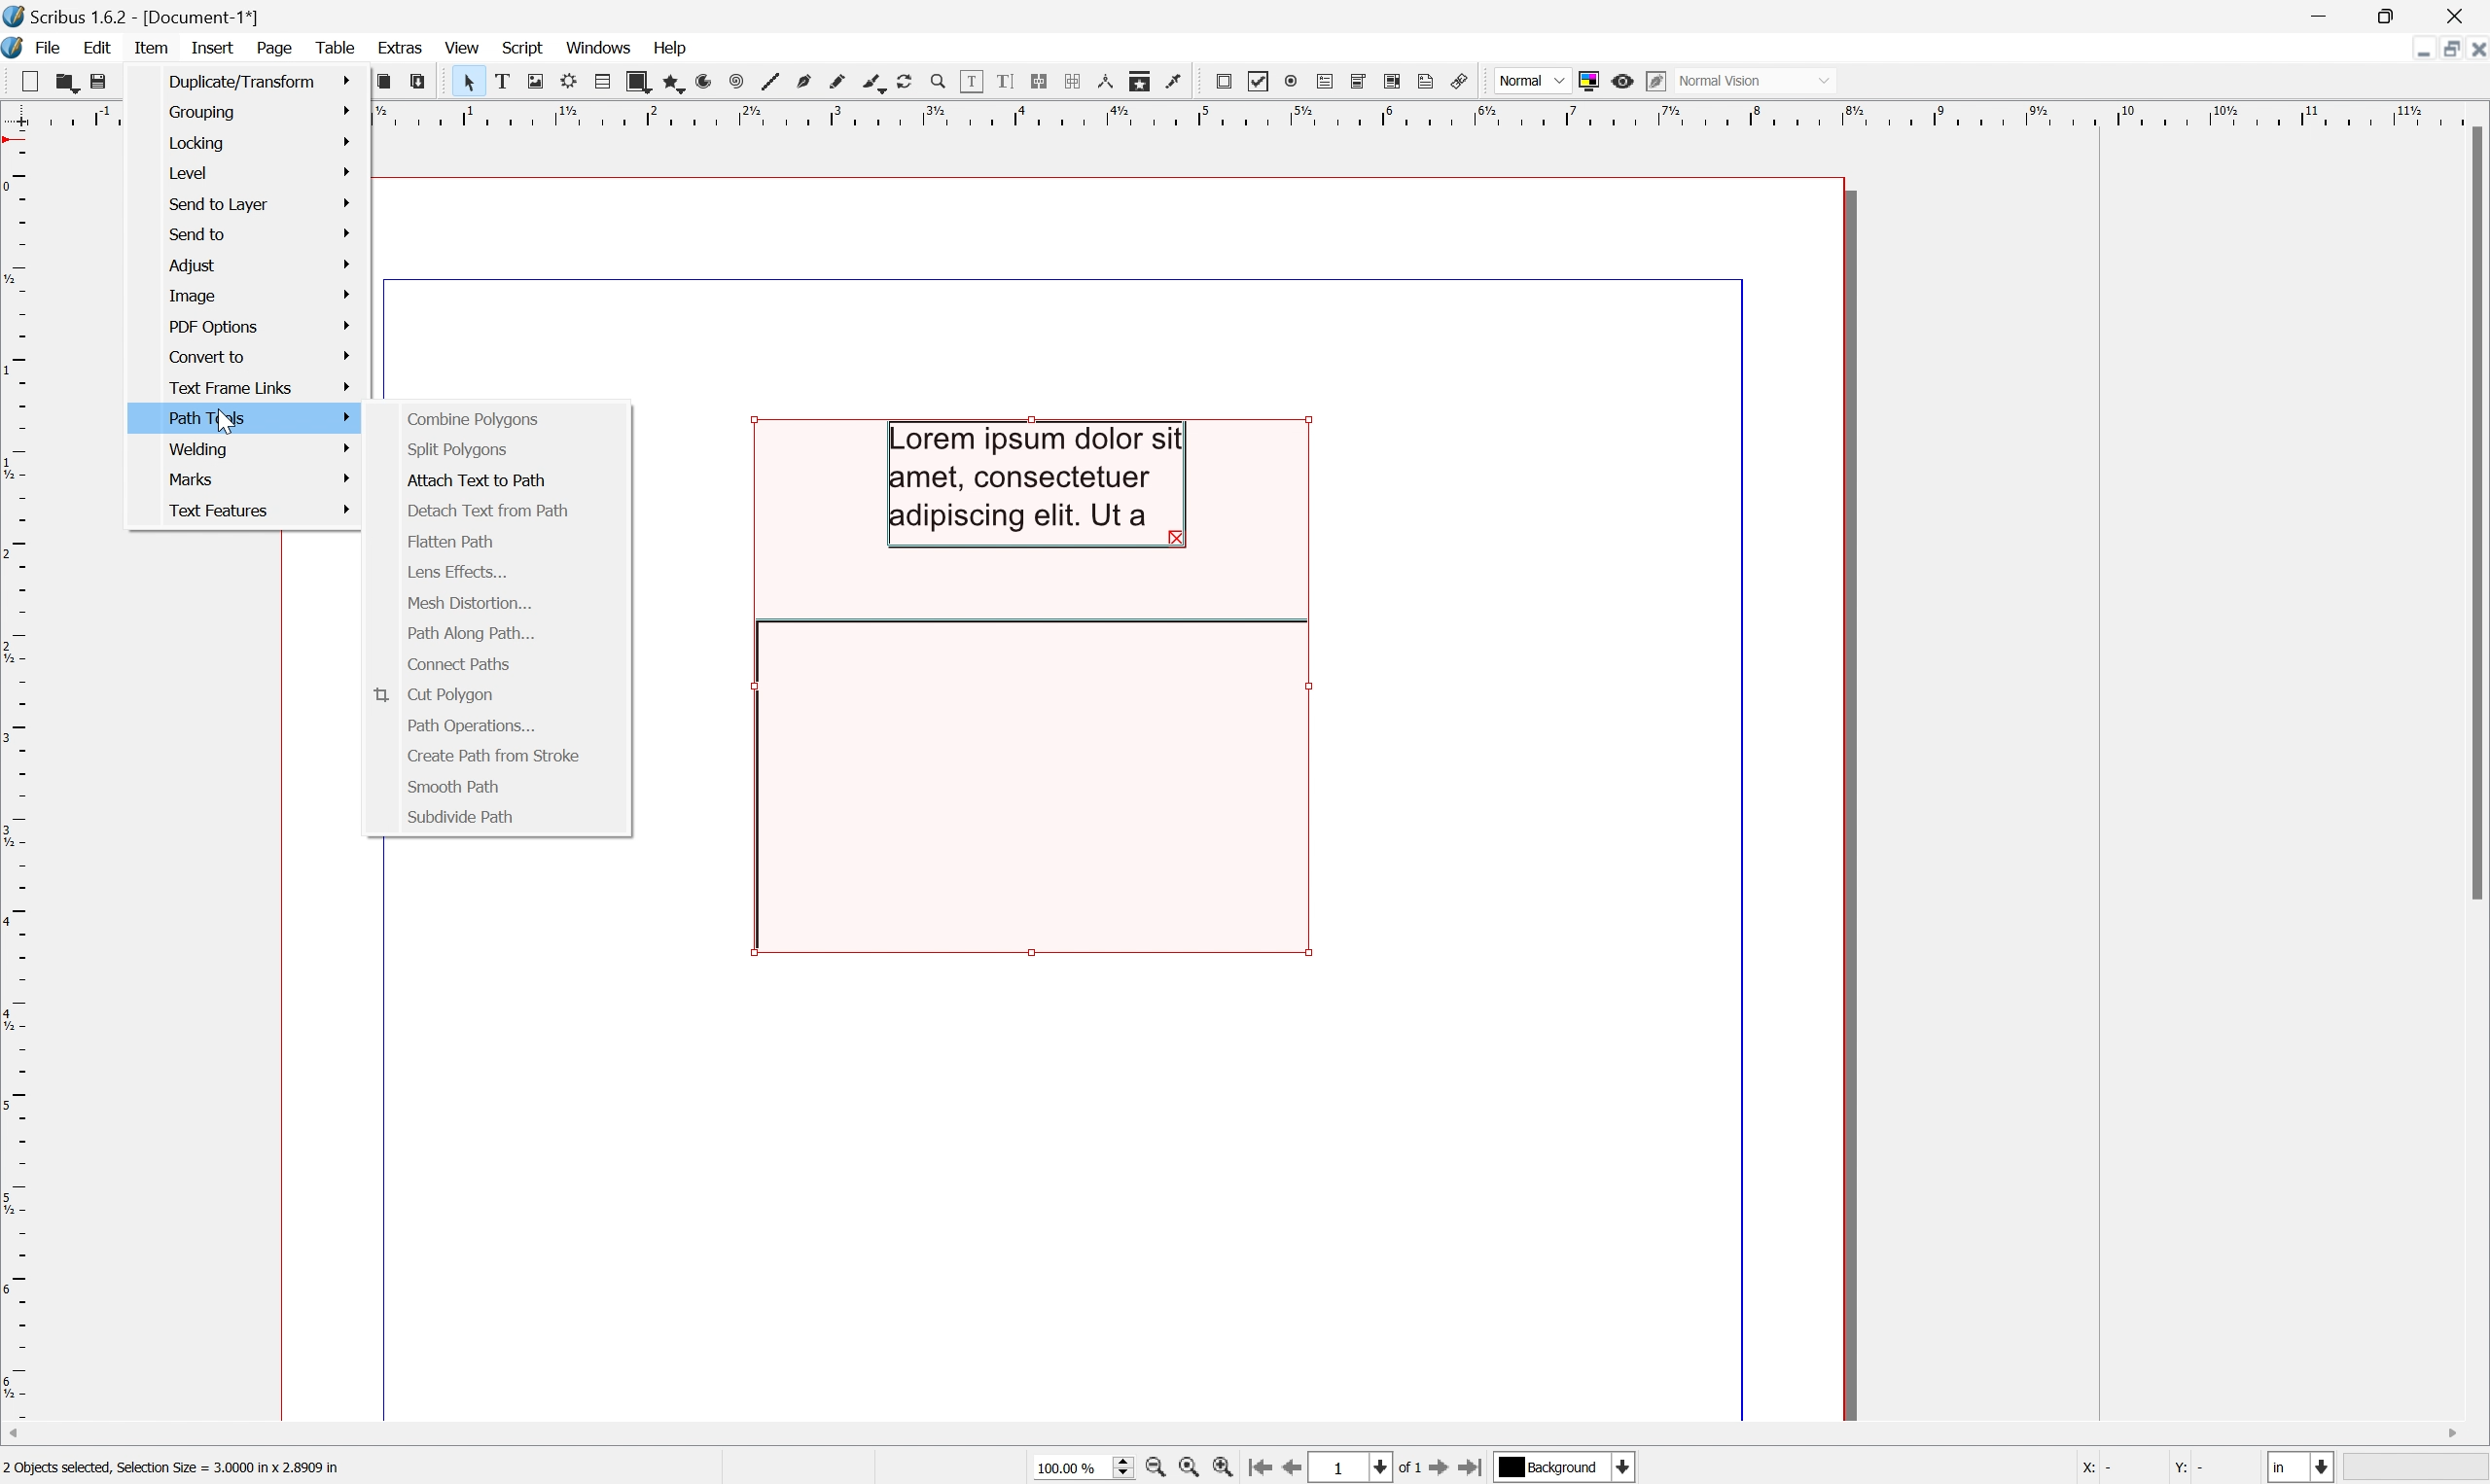 The image size is (2490, 1484). What do you see at coordinates (1236, 1437) in the screenshot?
I see `Scroll` at bounding box center [1236, 1437].